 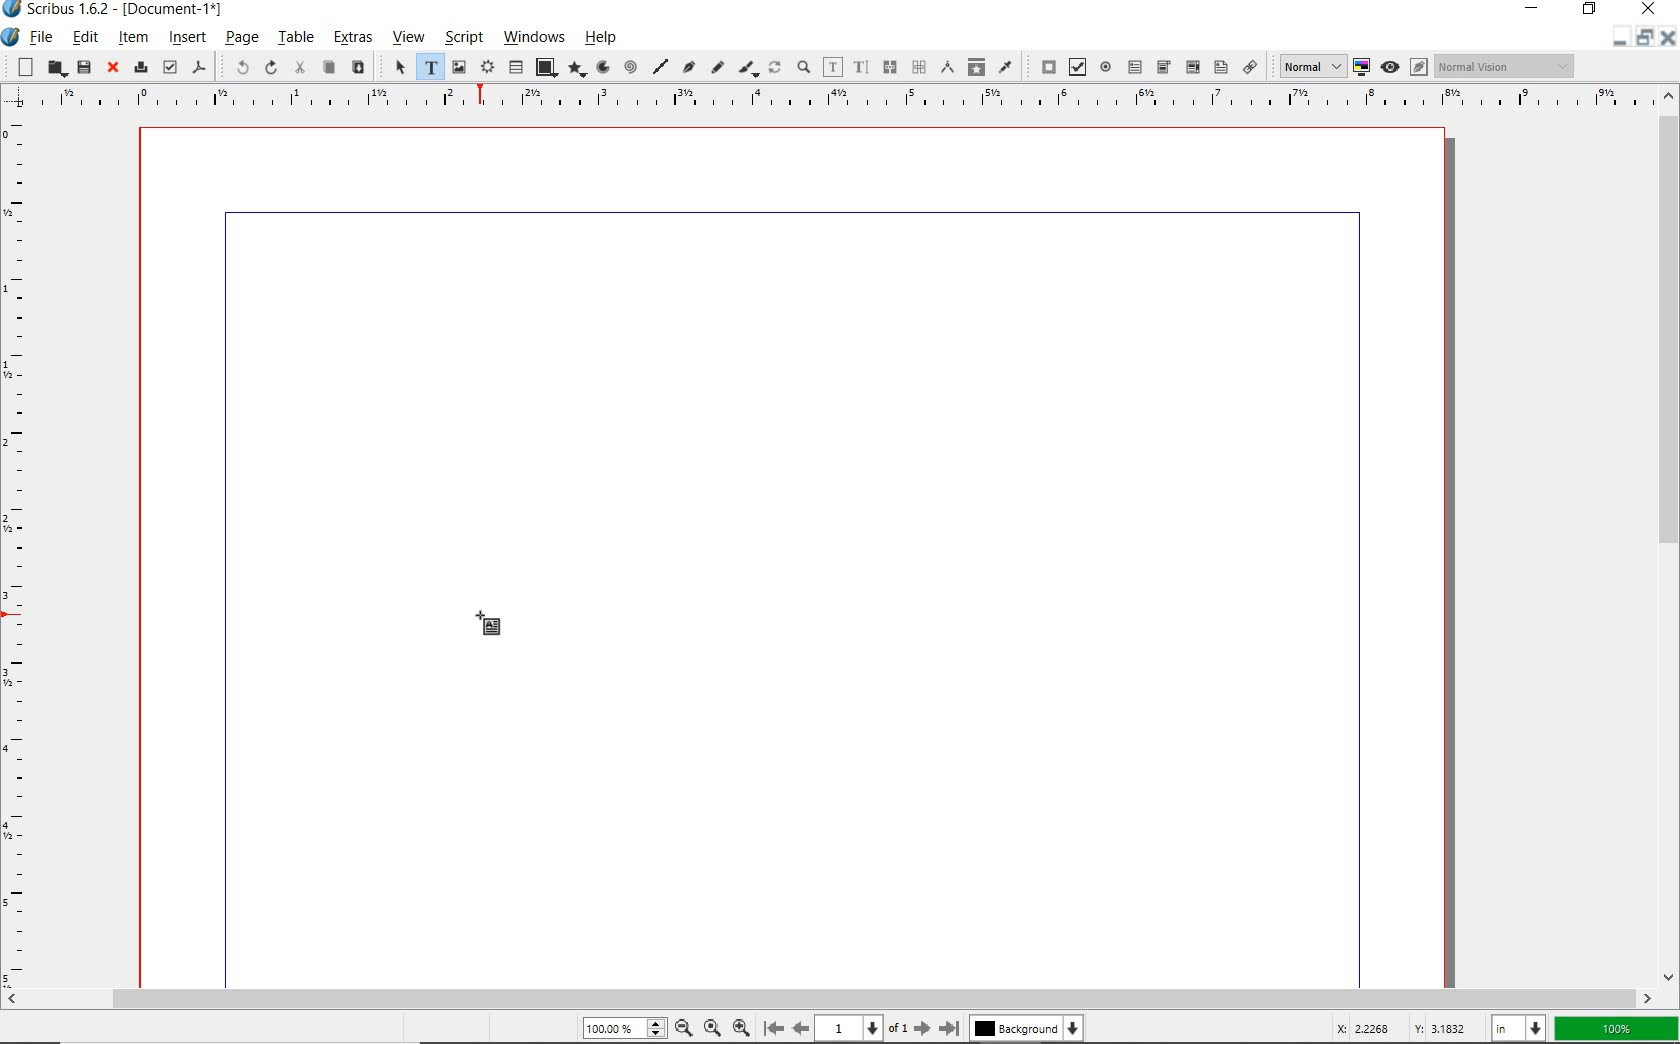 What do you see at coordinates (710, 1027) in the screenshot?
I see `Zoom to 100%` at bounding box center [710, 1027].